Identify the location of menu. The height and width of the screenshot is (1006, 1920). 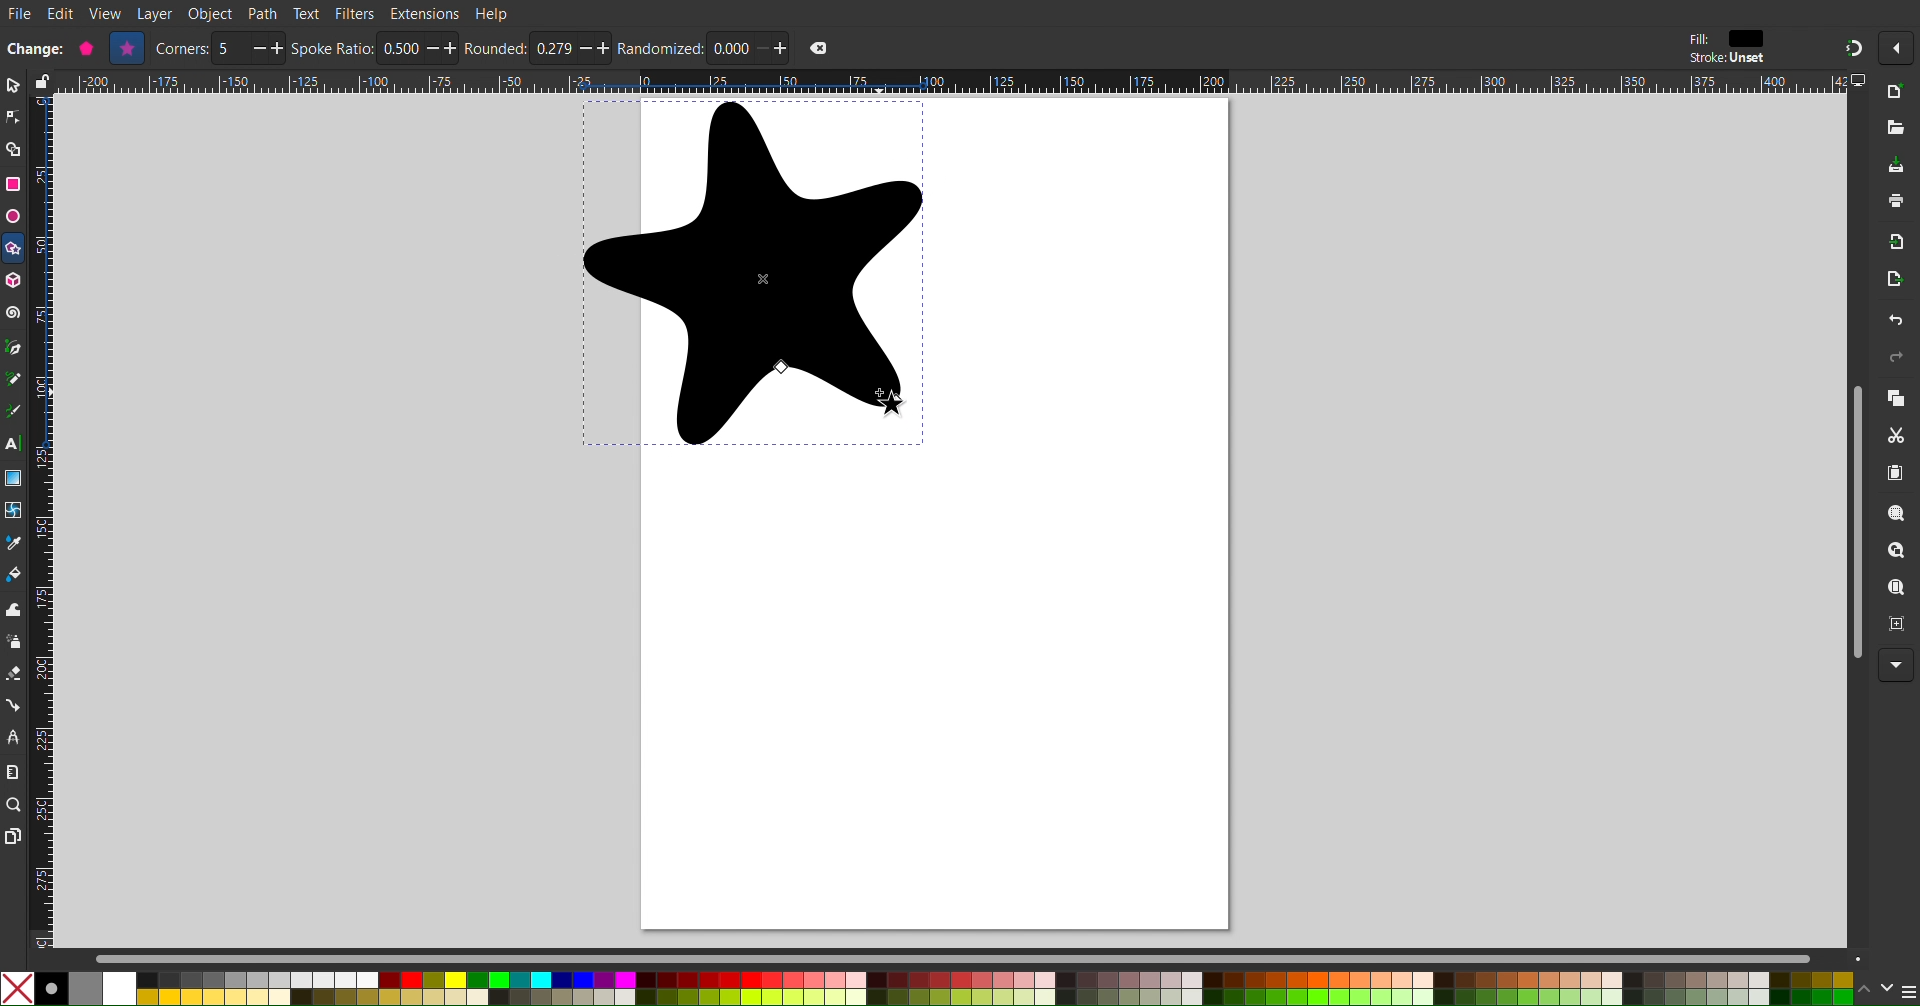
(1908, 991).